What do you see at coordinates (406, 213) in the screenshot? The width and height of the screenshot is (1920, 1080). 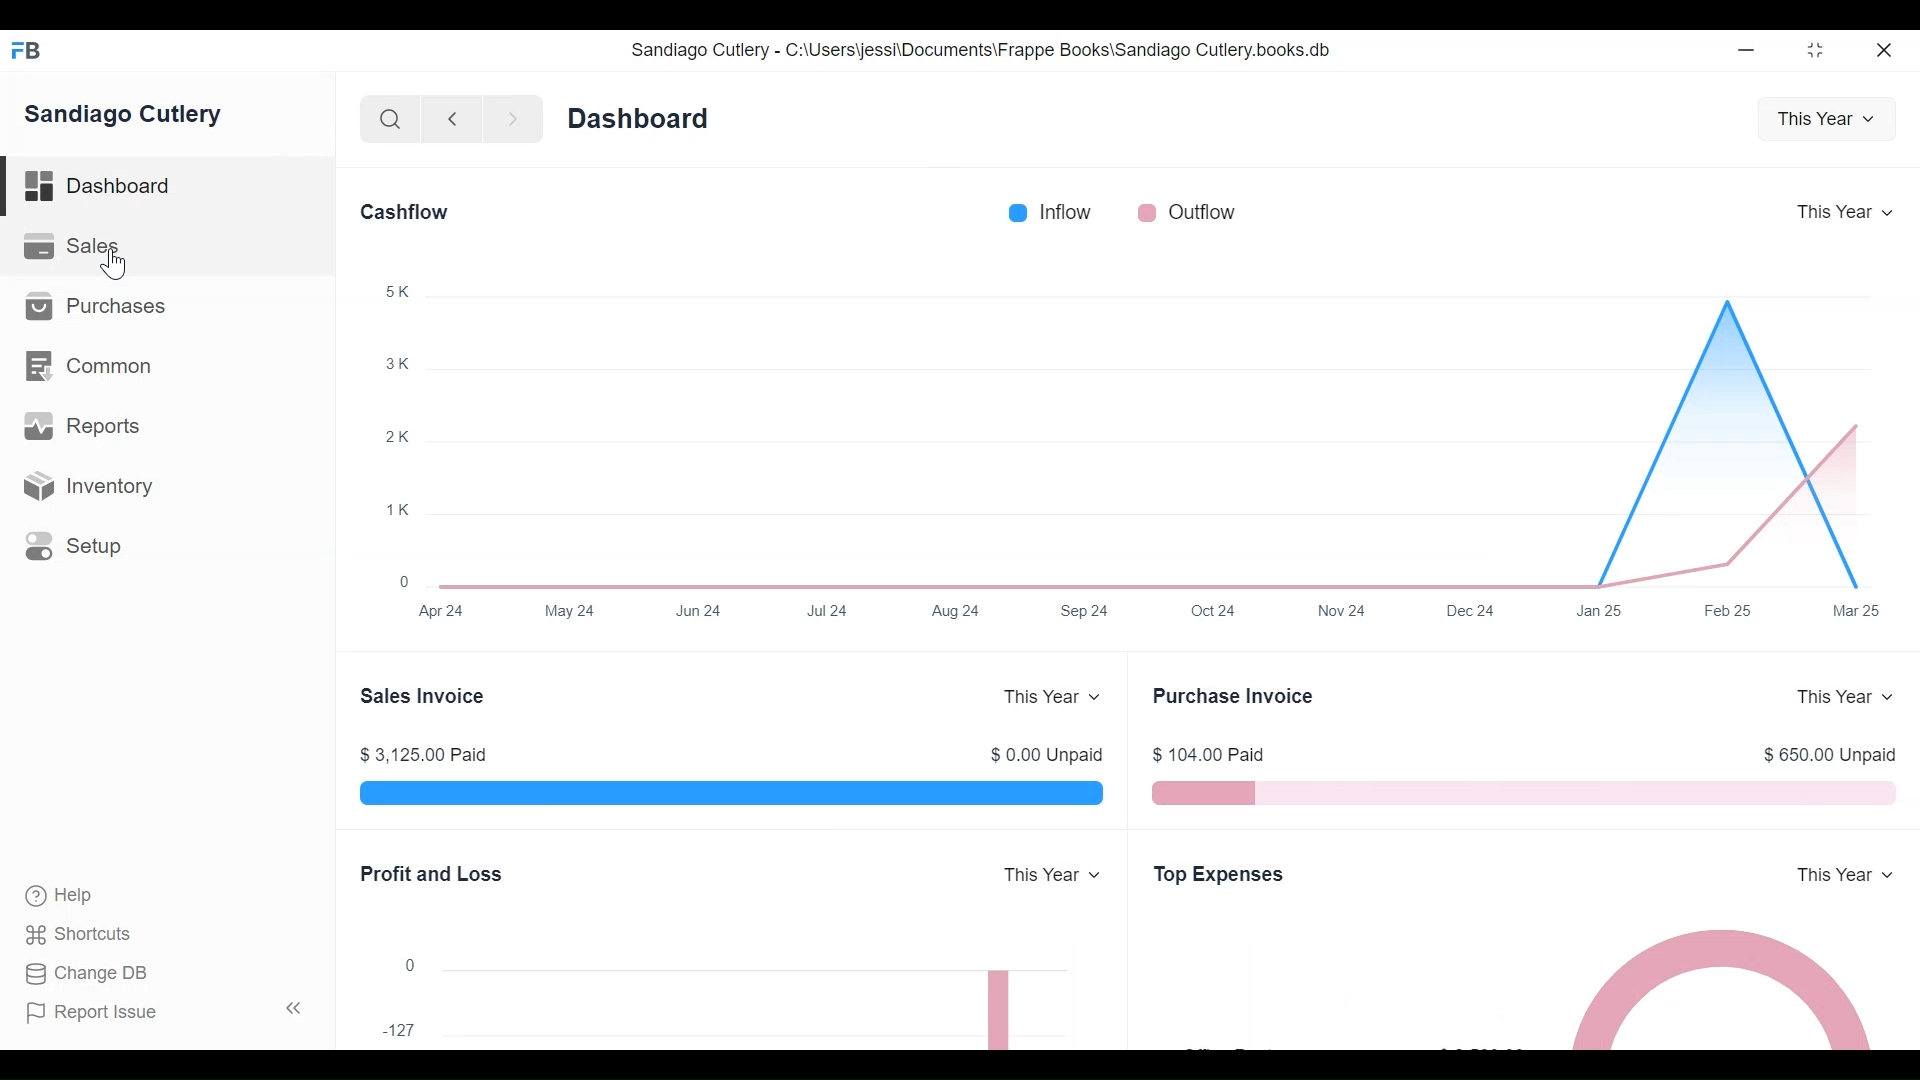 I see `Cashflow` at bounding box center [406, 213].